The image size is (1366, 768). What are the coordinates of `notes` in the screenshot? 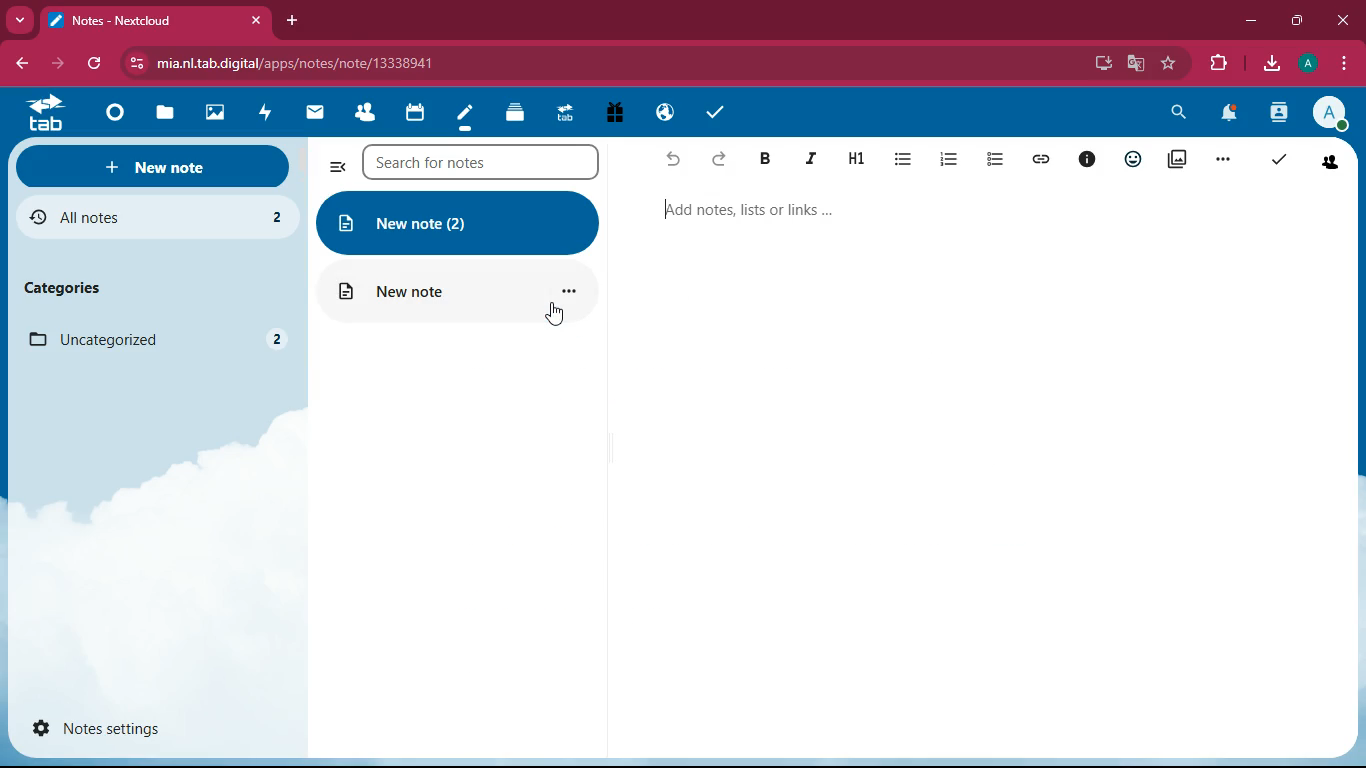 It's located at (466, 114).